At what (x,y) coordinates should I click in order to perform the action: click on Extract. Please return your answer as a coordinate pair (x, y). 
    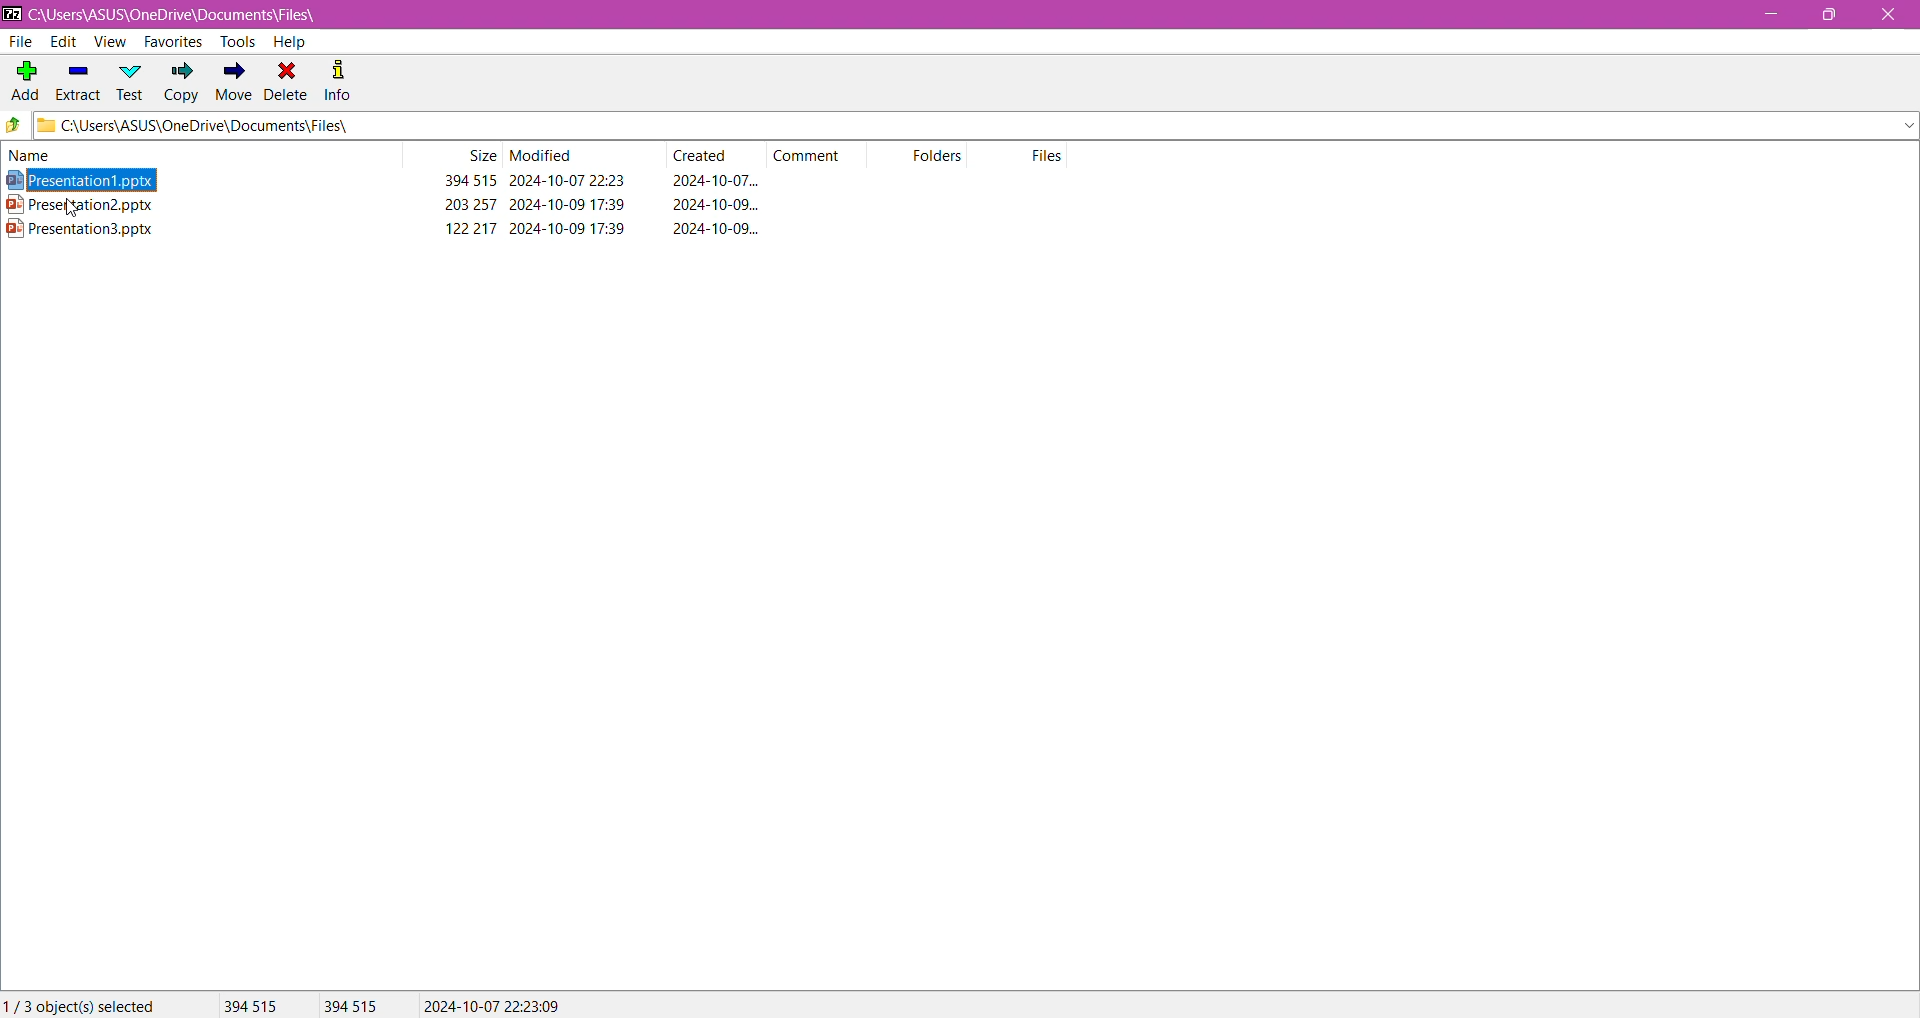
    Looking at the image, I should click on (77, 78).